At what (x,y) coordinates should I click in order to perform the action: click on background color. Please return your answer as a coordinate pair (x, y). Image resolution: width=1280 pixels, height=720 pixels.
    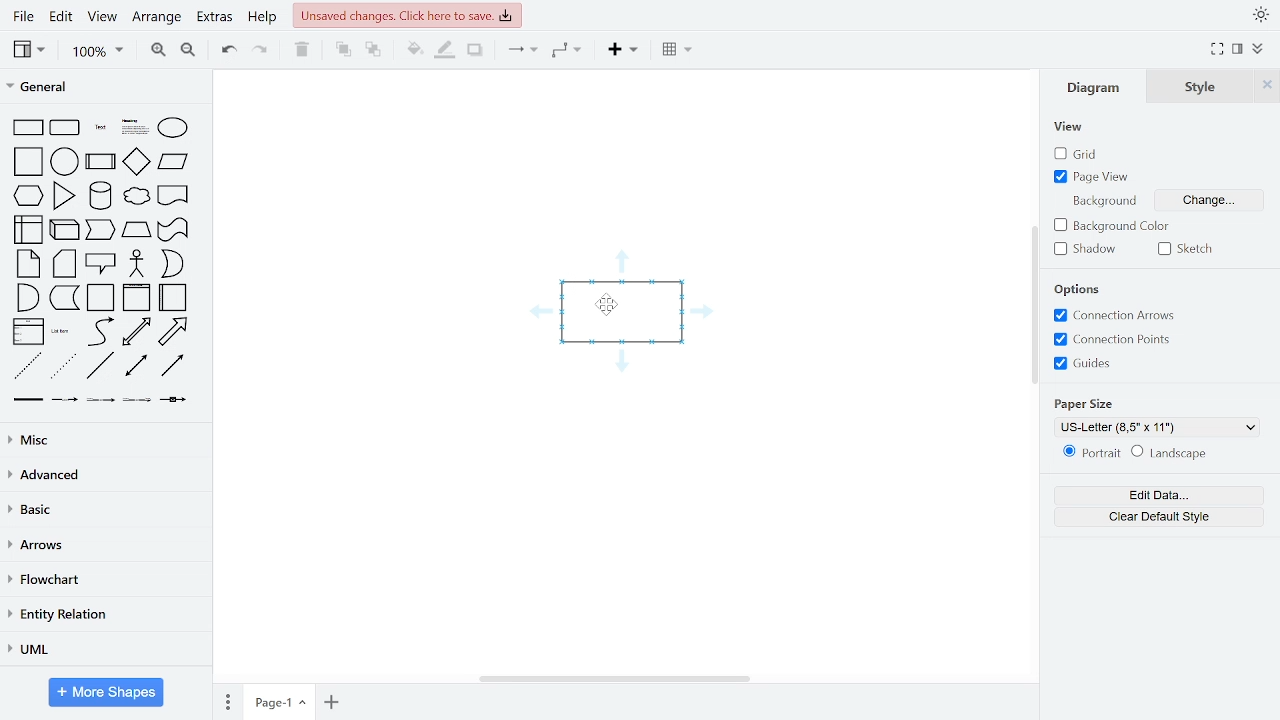
    Looking at the image, I should click on (1118, 227).